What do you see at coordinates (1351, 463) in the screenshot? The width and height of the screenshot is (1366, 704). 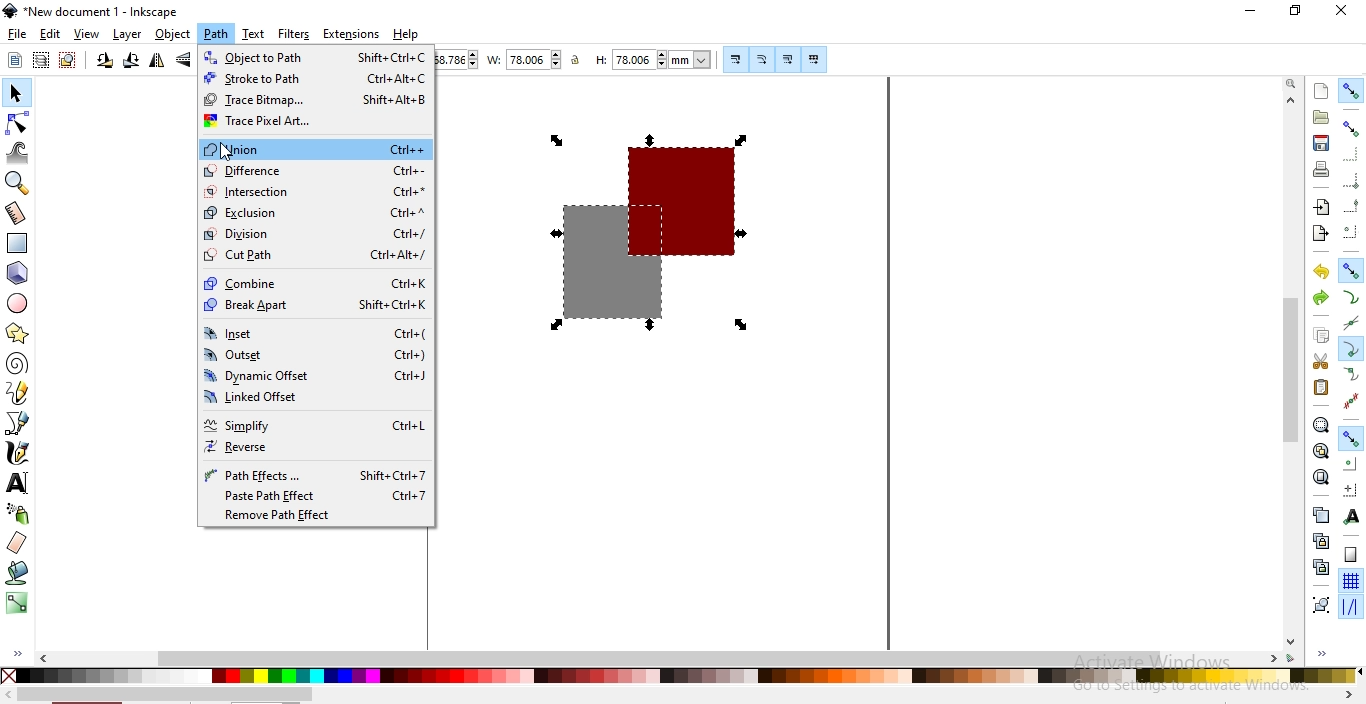 I see `snap centers of objects` at bounding box center [1351, 463].